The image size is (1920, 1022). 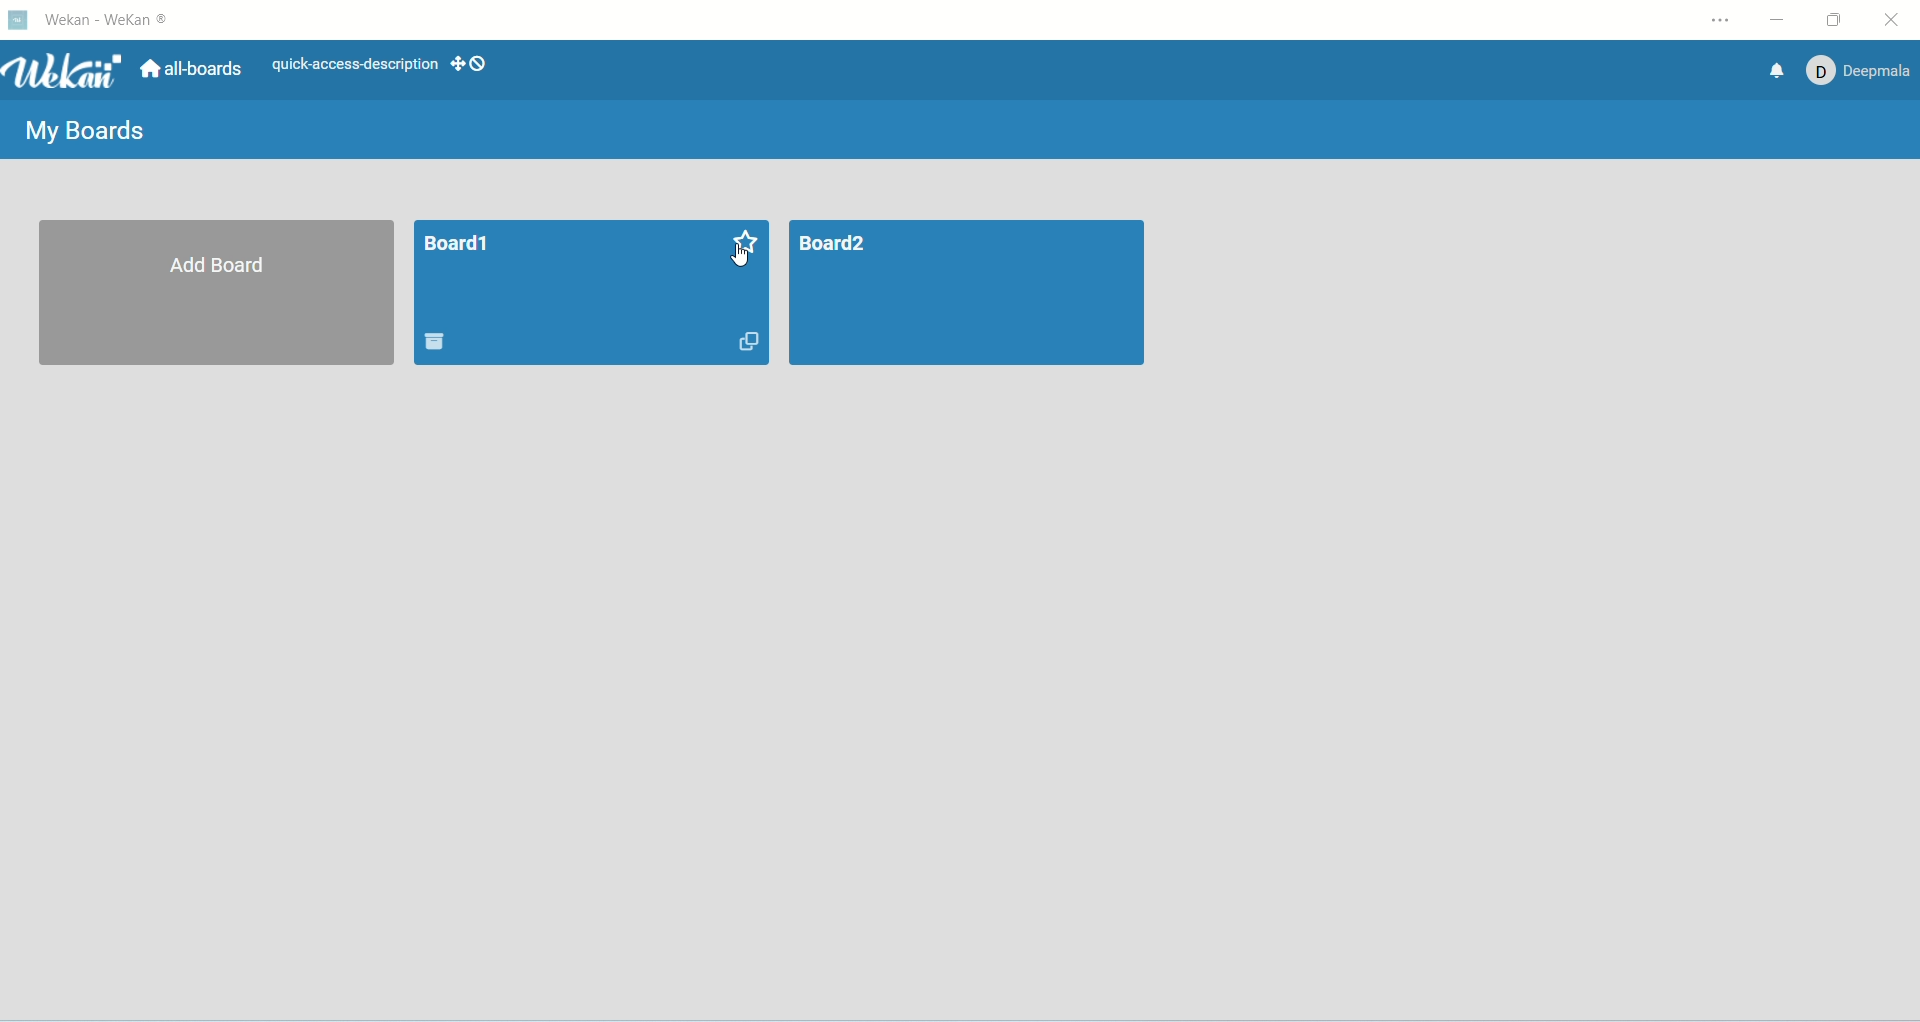 I want to click on add board, so click(x=216, y=294).